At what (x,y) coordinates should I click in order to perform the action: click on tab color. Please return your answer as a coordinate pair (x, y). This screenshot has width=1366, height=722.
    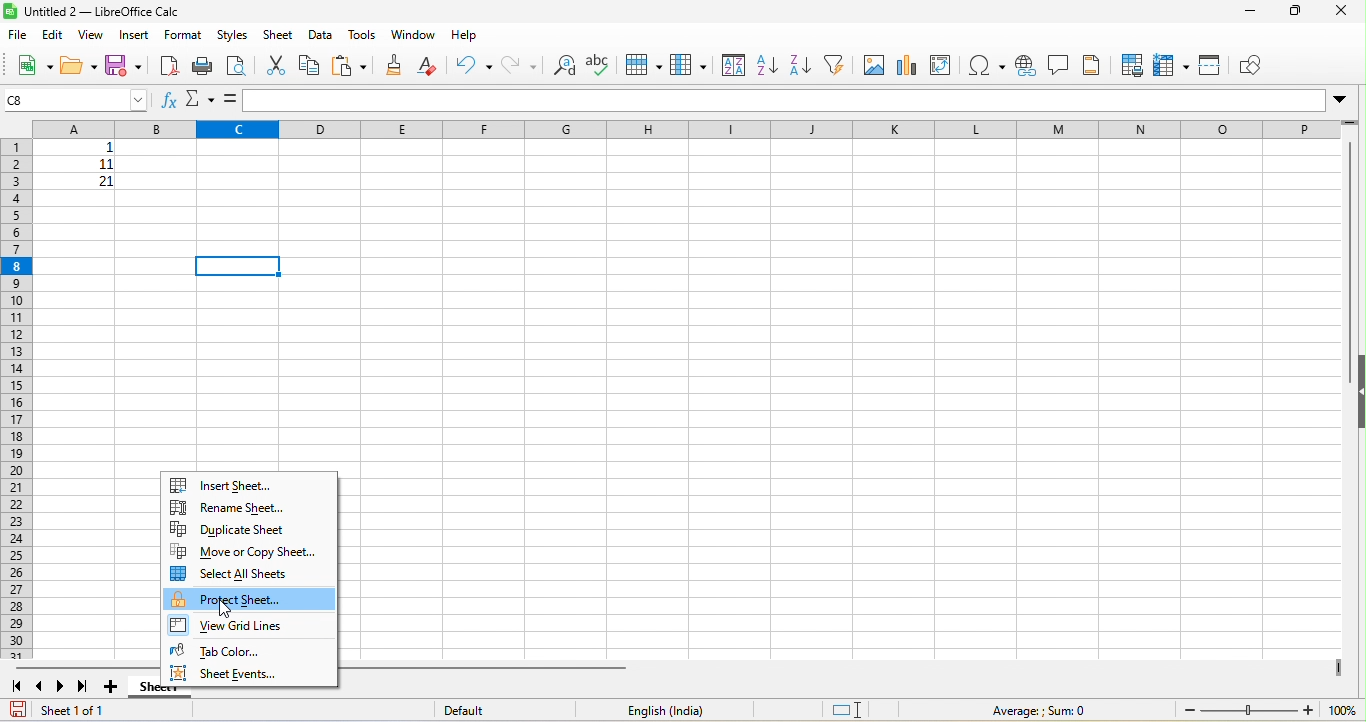
    Looking at the image, I should click on (230, 650).